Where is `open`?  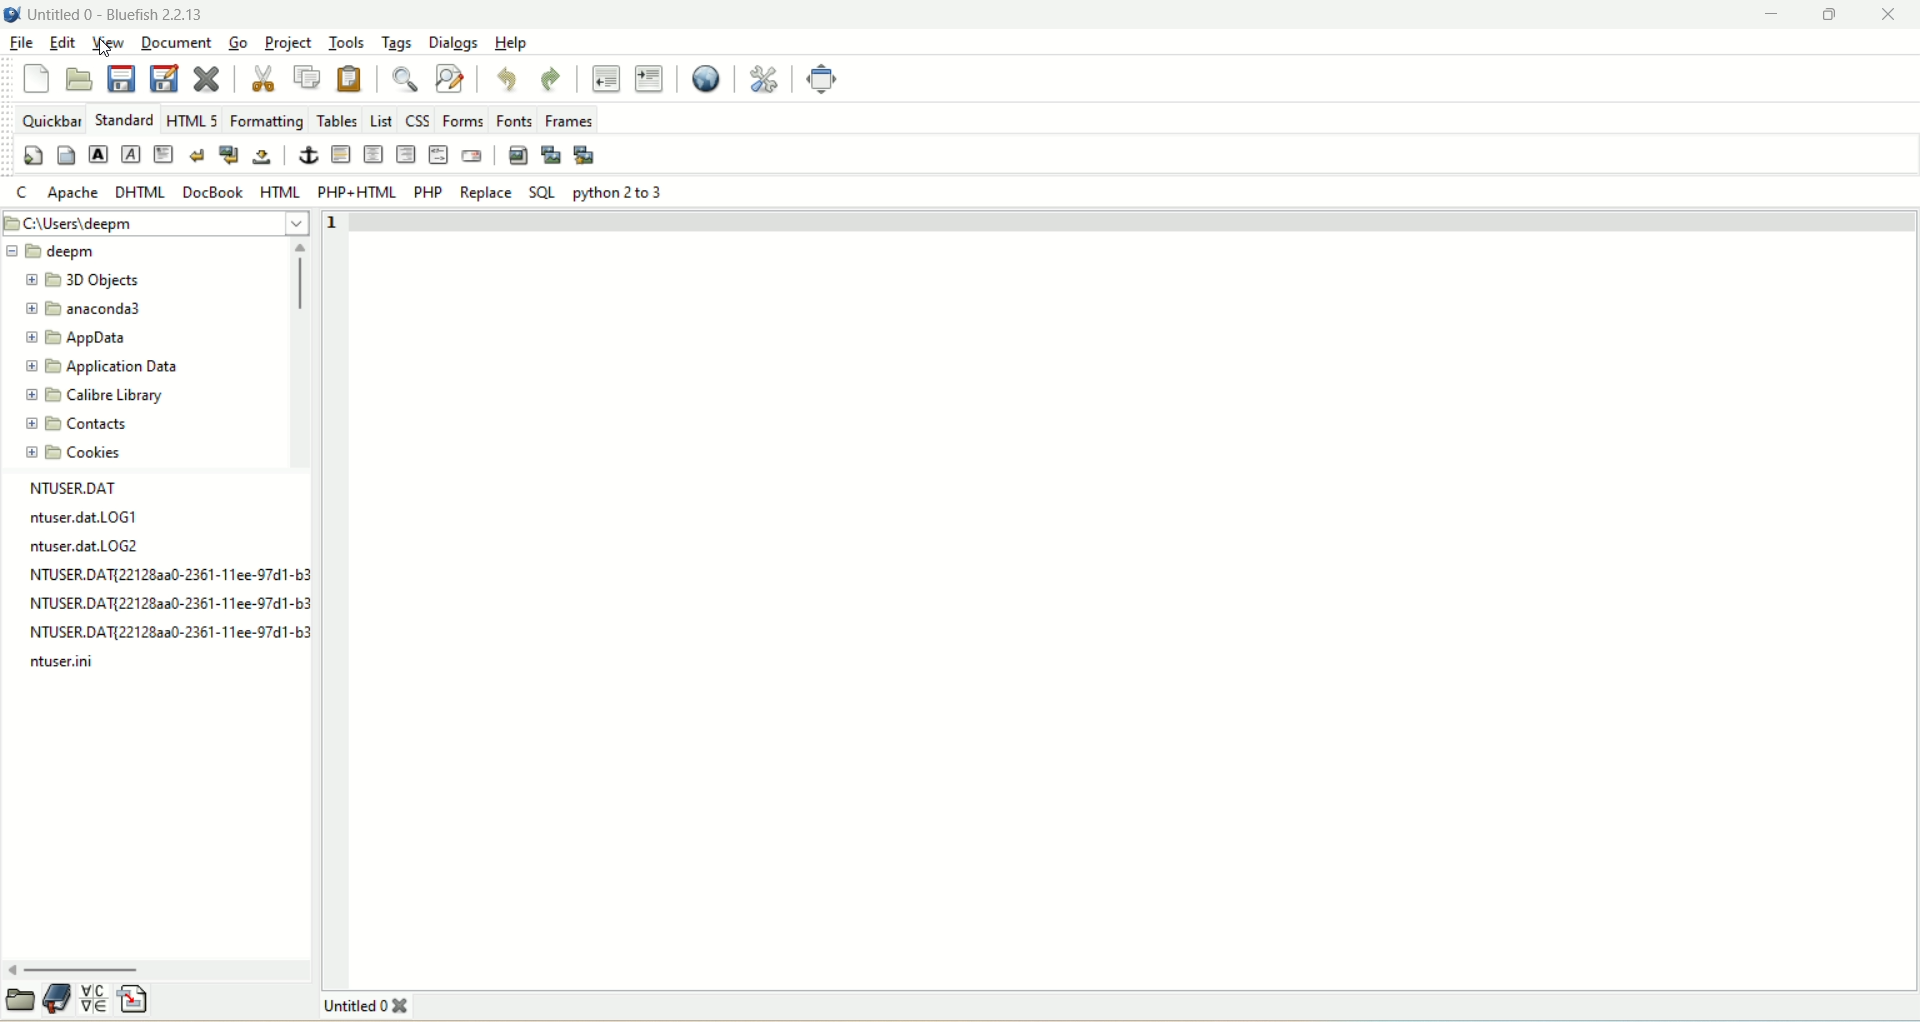
open is located at coordinates (20, 1002).